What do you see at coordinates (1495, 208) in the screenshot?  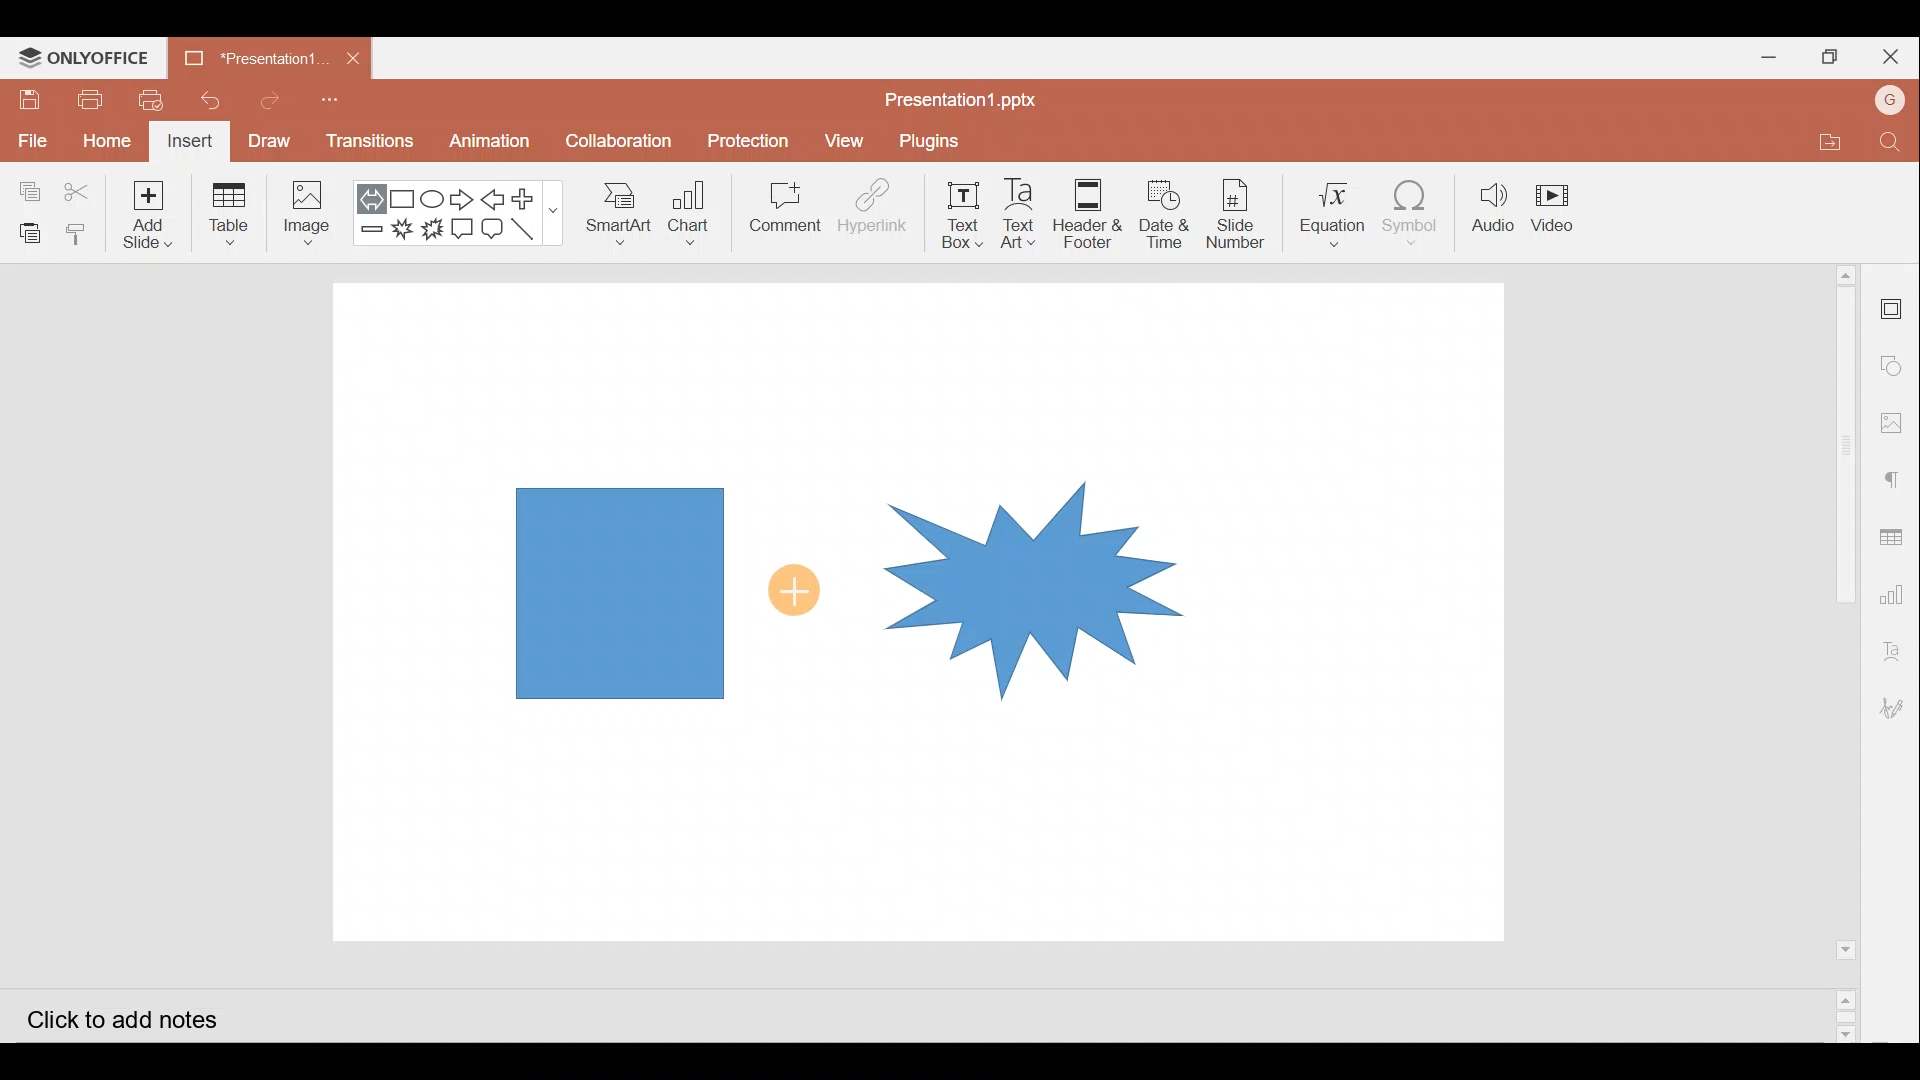 I see `Audio` at bounding box center [1495, 208].